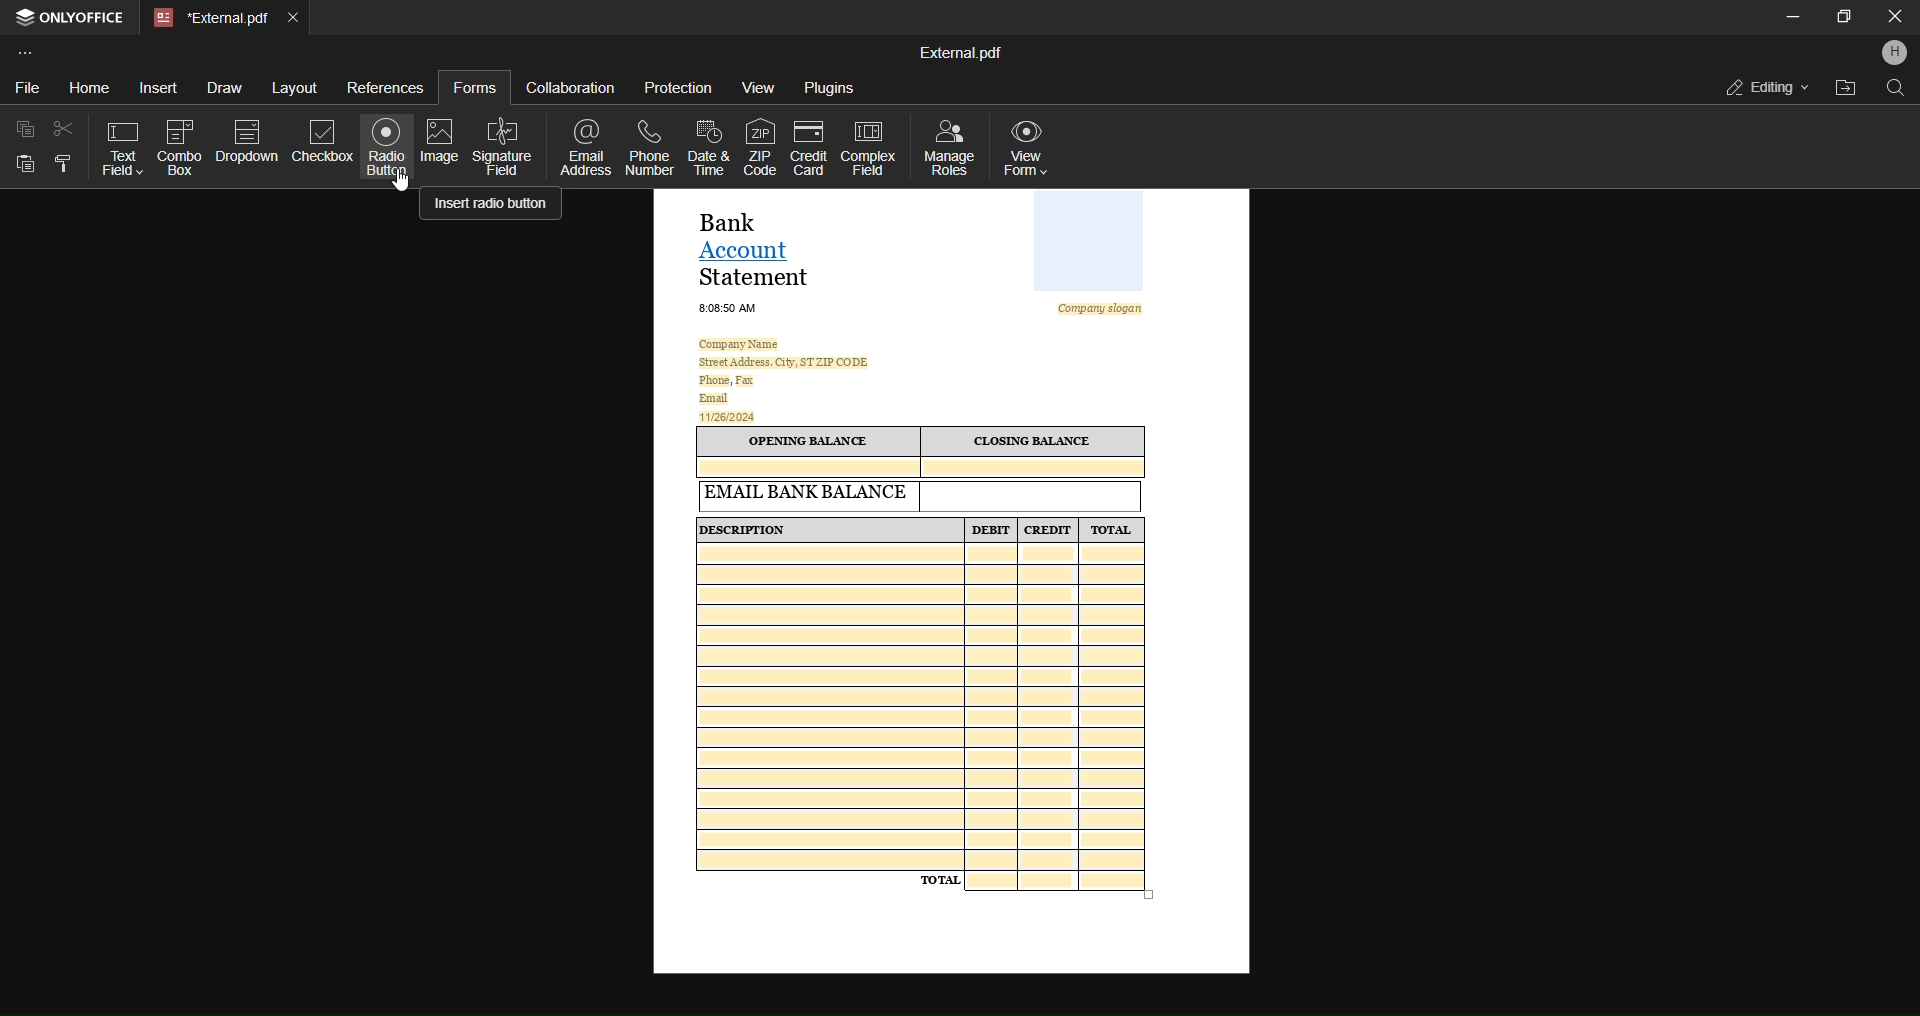 This screenshot has height=1016, width=1920. I want to click on dropdown, so click(247, 138).